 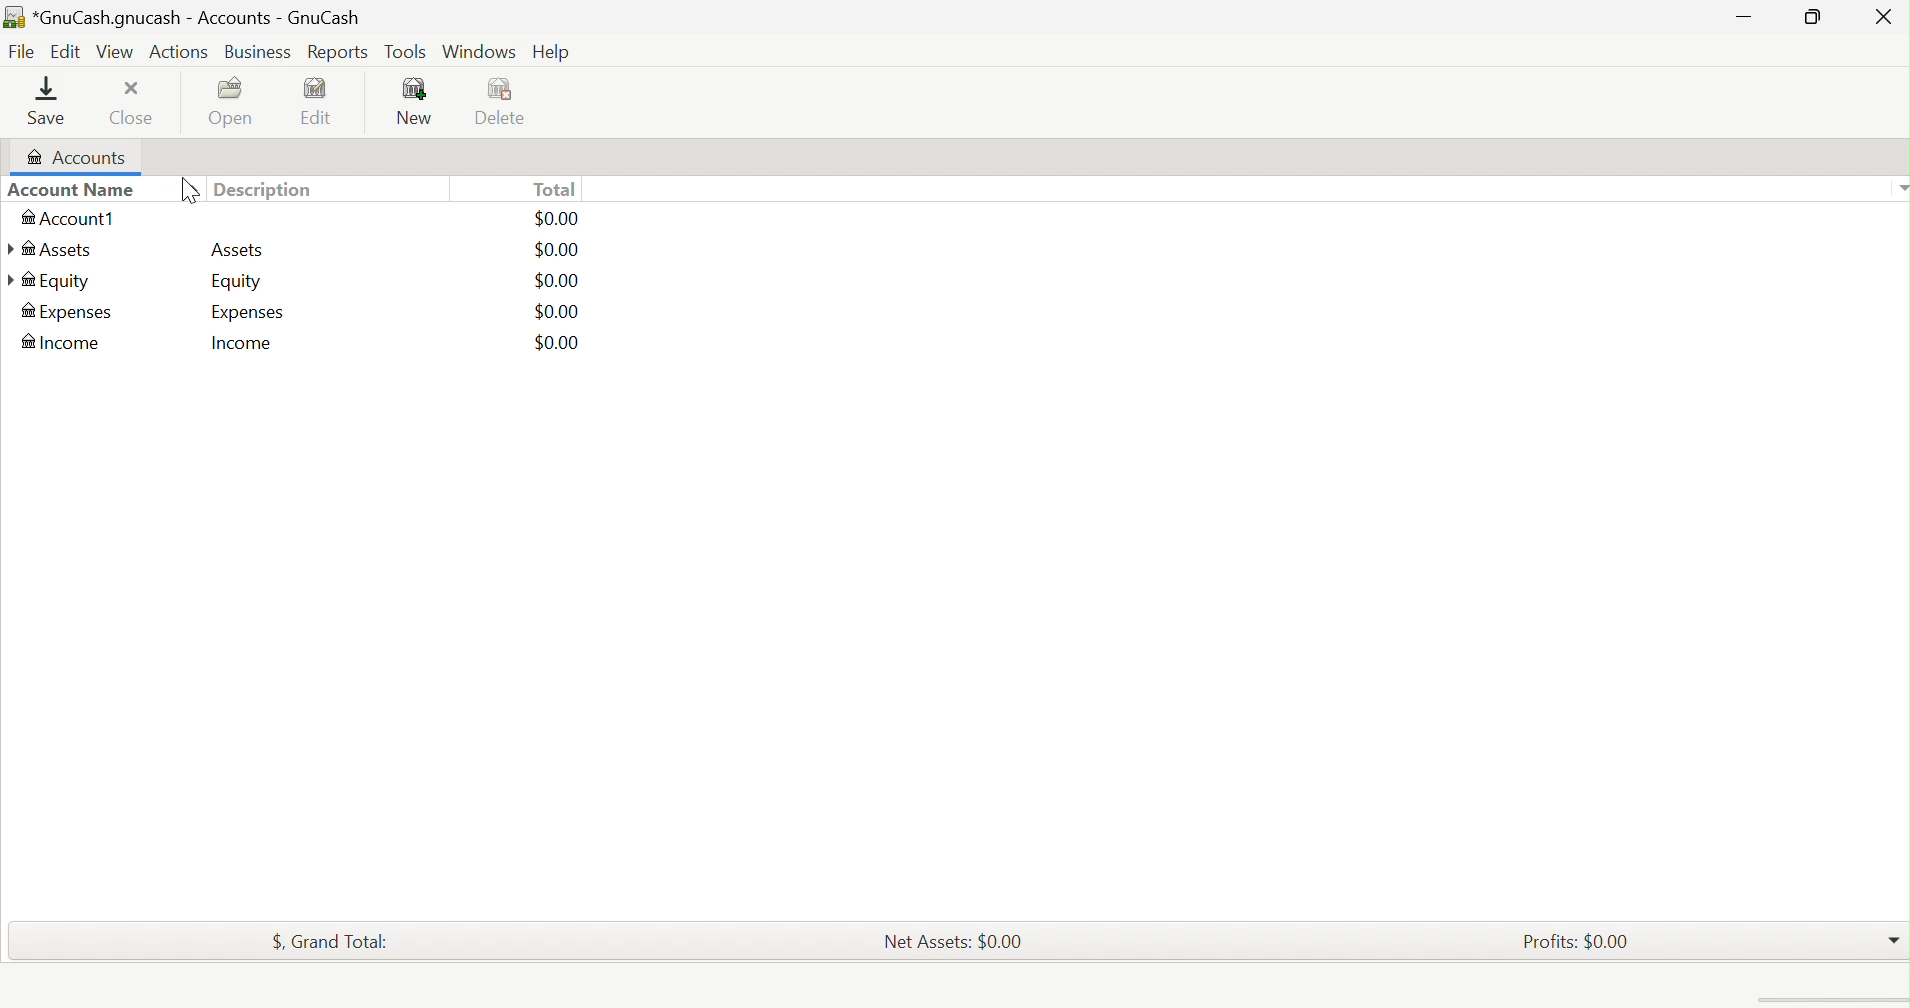 What do you see at coordinates (477, 51) in the screenshot?
I see `Windows` at bounding box center [477, 51].